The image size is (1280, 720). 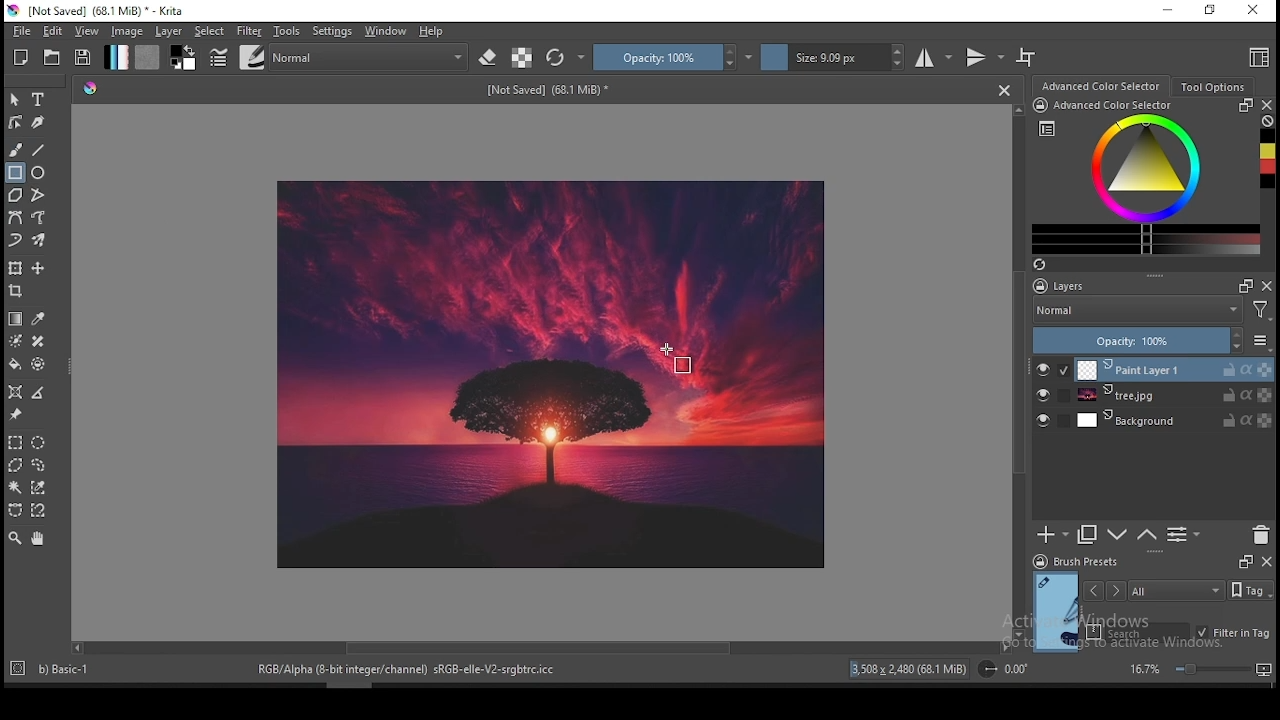 I want to click on tags, so click(x=1177, y=590).